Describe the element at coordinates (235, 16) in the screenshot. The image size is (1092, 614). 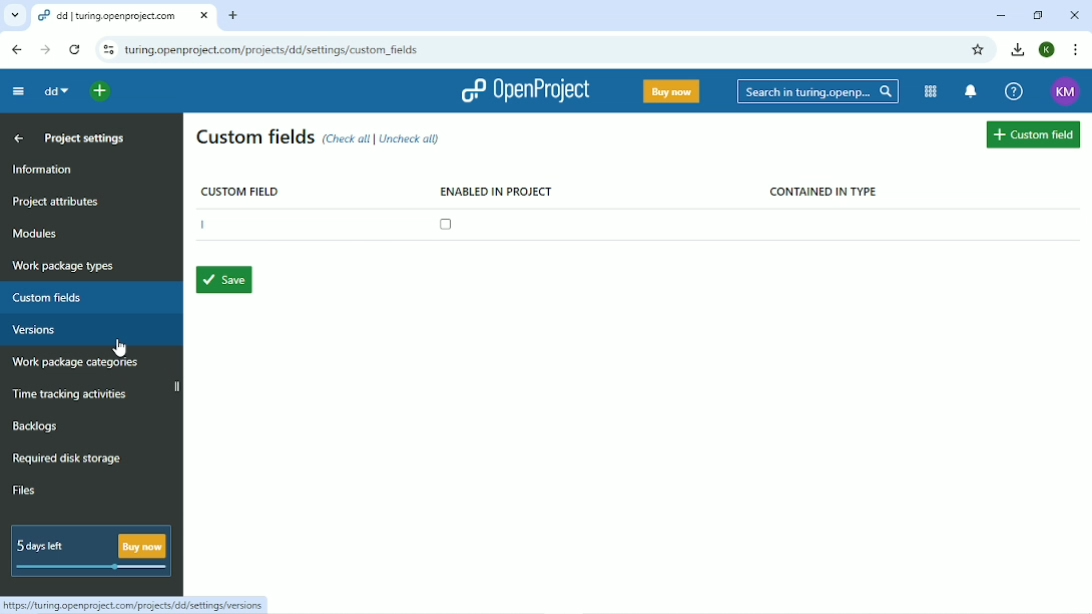
I see `New tab` at that location.